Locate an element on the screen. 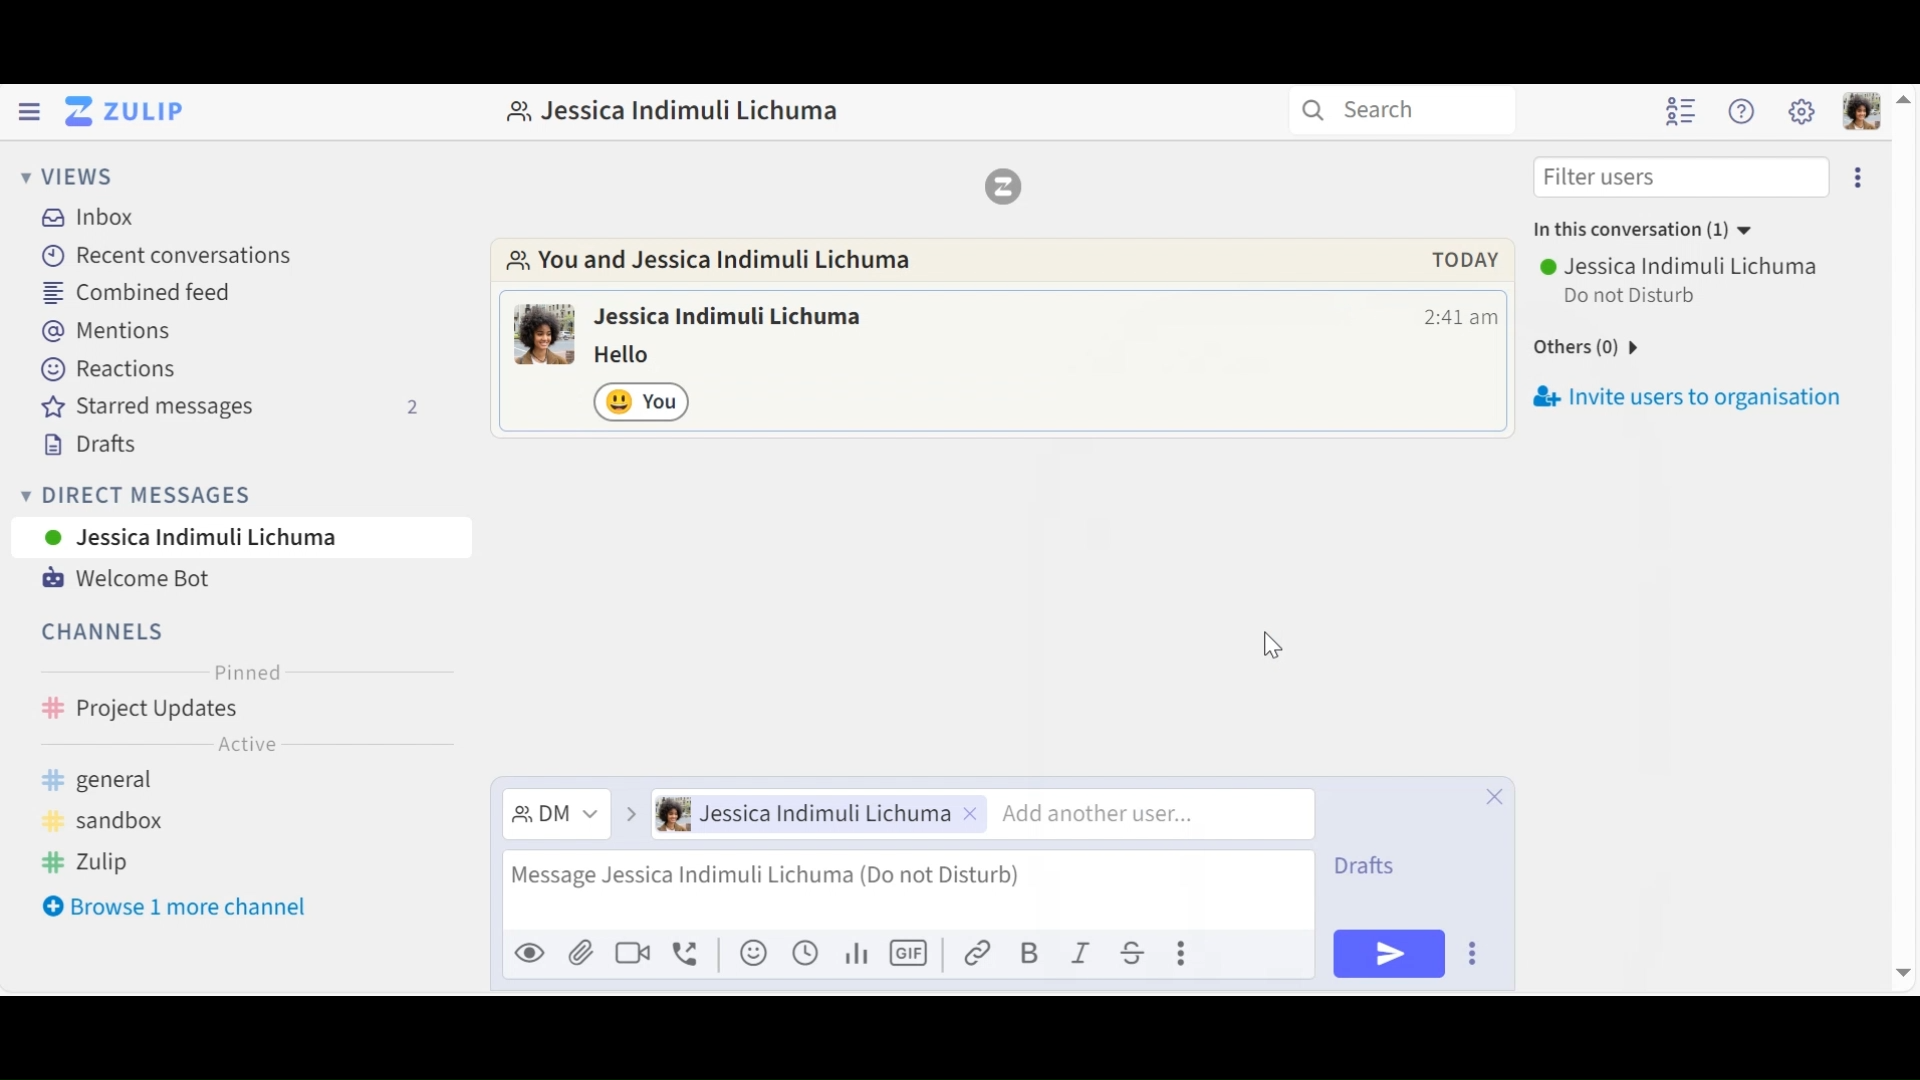 The width and height of the screenshot is (1920, 1080). User is located at coordinates (820, 814).